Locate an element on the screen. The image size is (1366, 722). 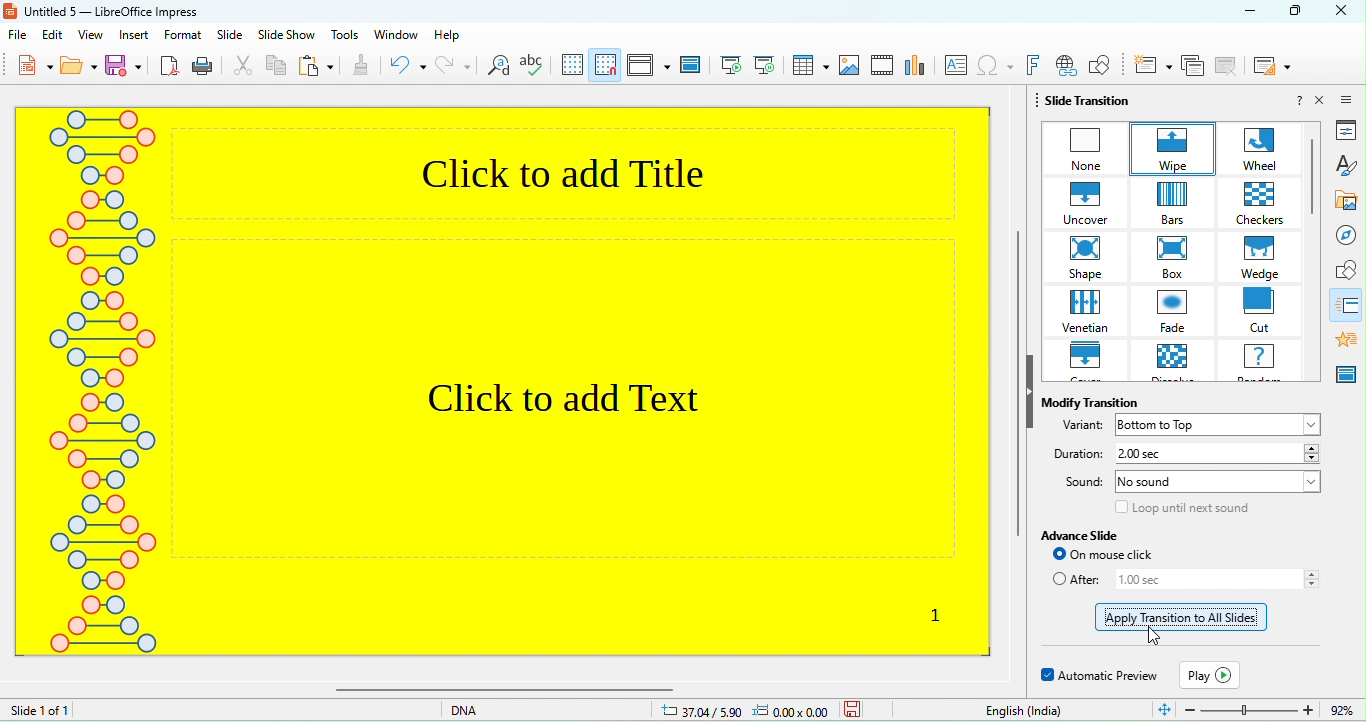
snap to grid is located at coordinates (602, 67).